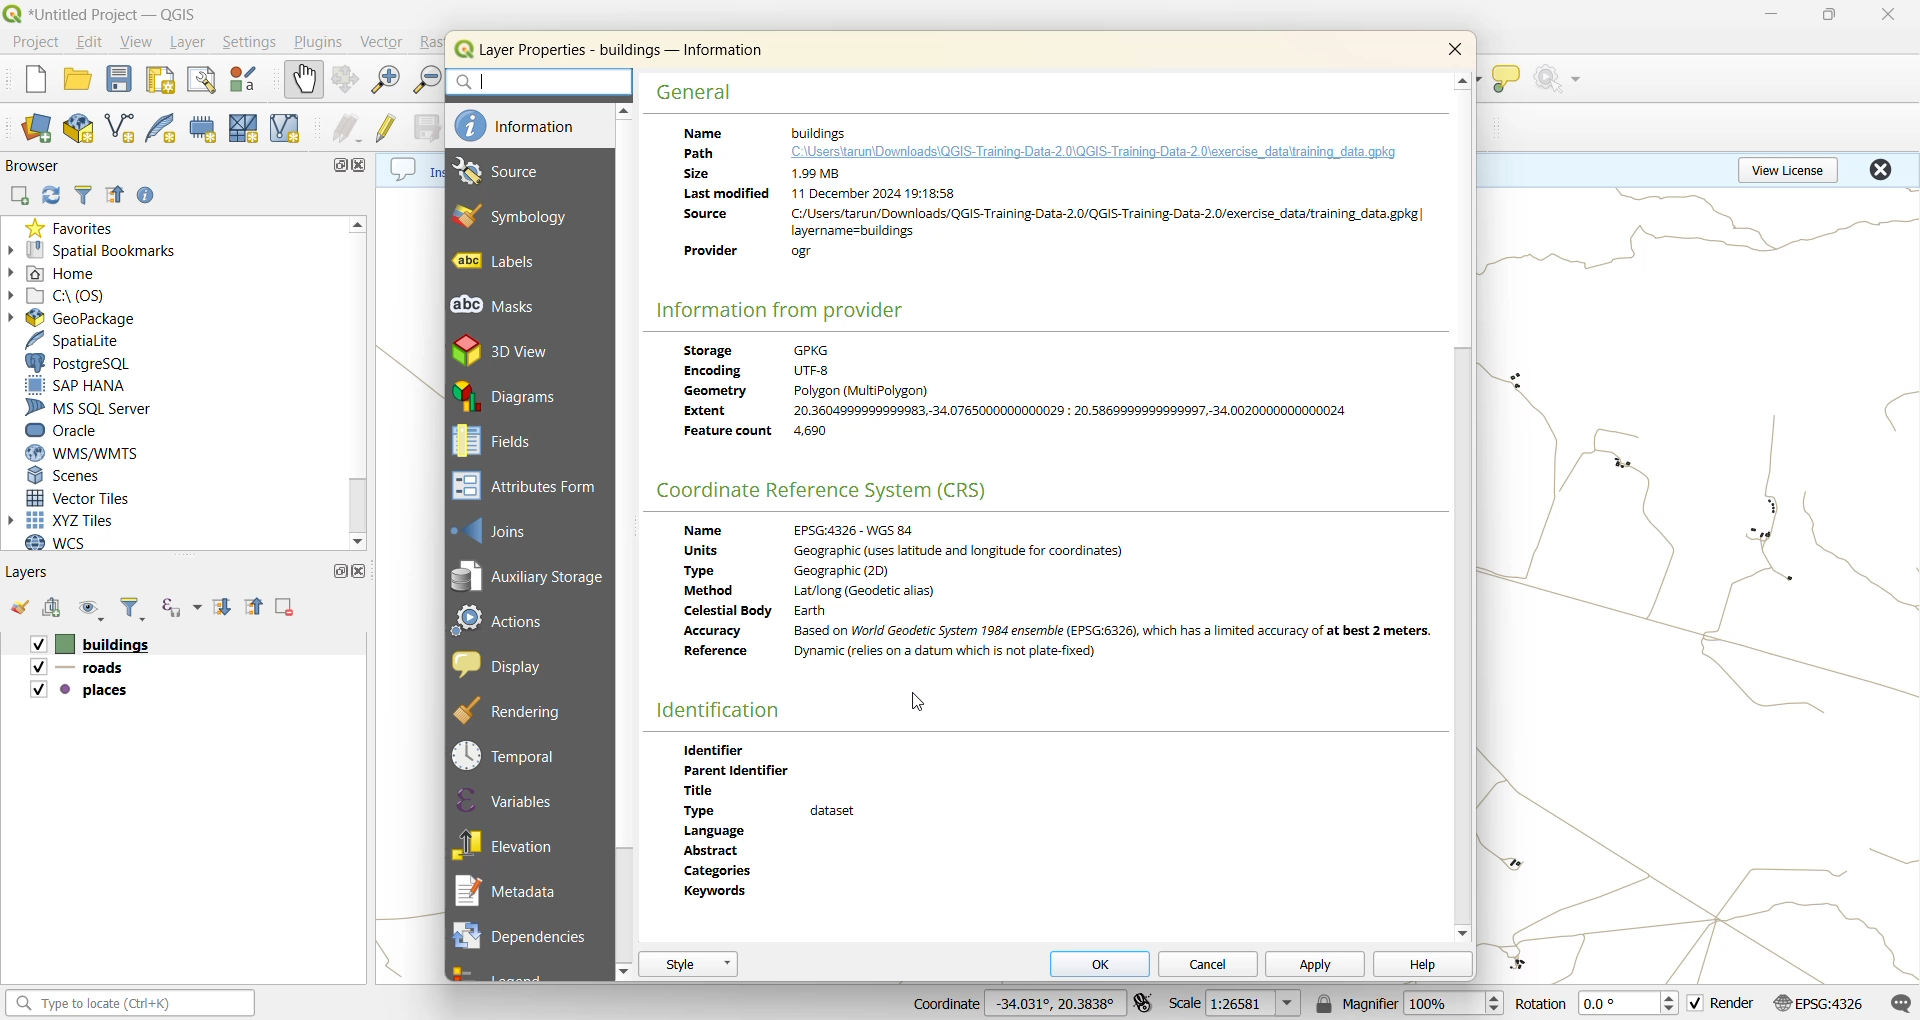 This screenshot has height=1020, width=1920. Describe the element at coordinates (753, 130) in the screenshot. I see `metadata` at that location.